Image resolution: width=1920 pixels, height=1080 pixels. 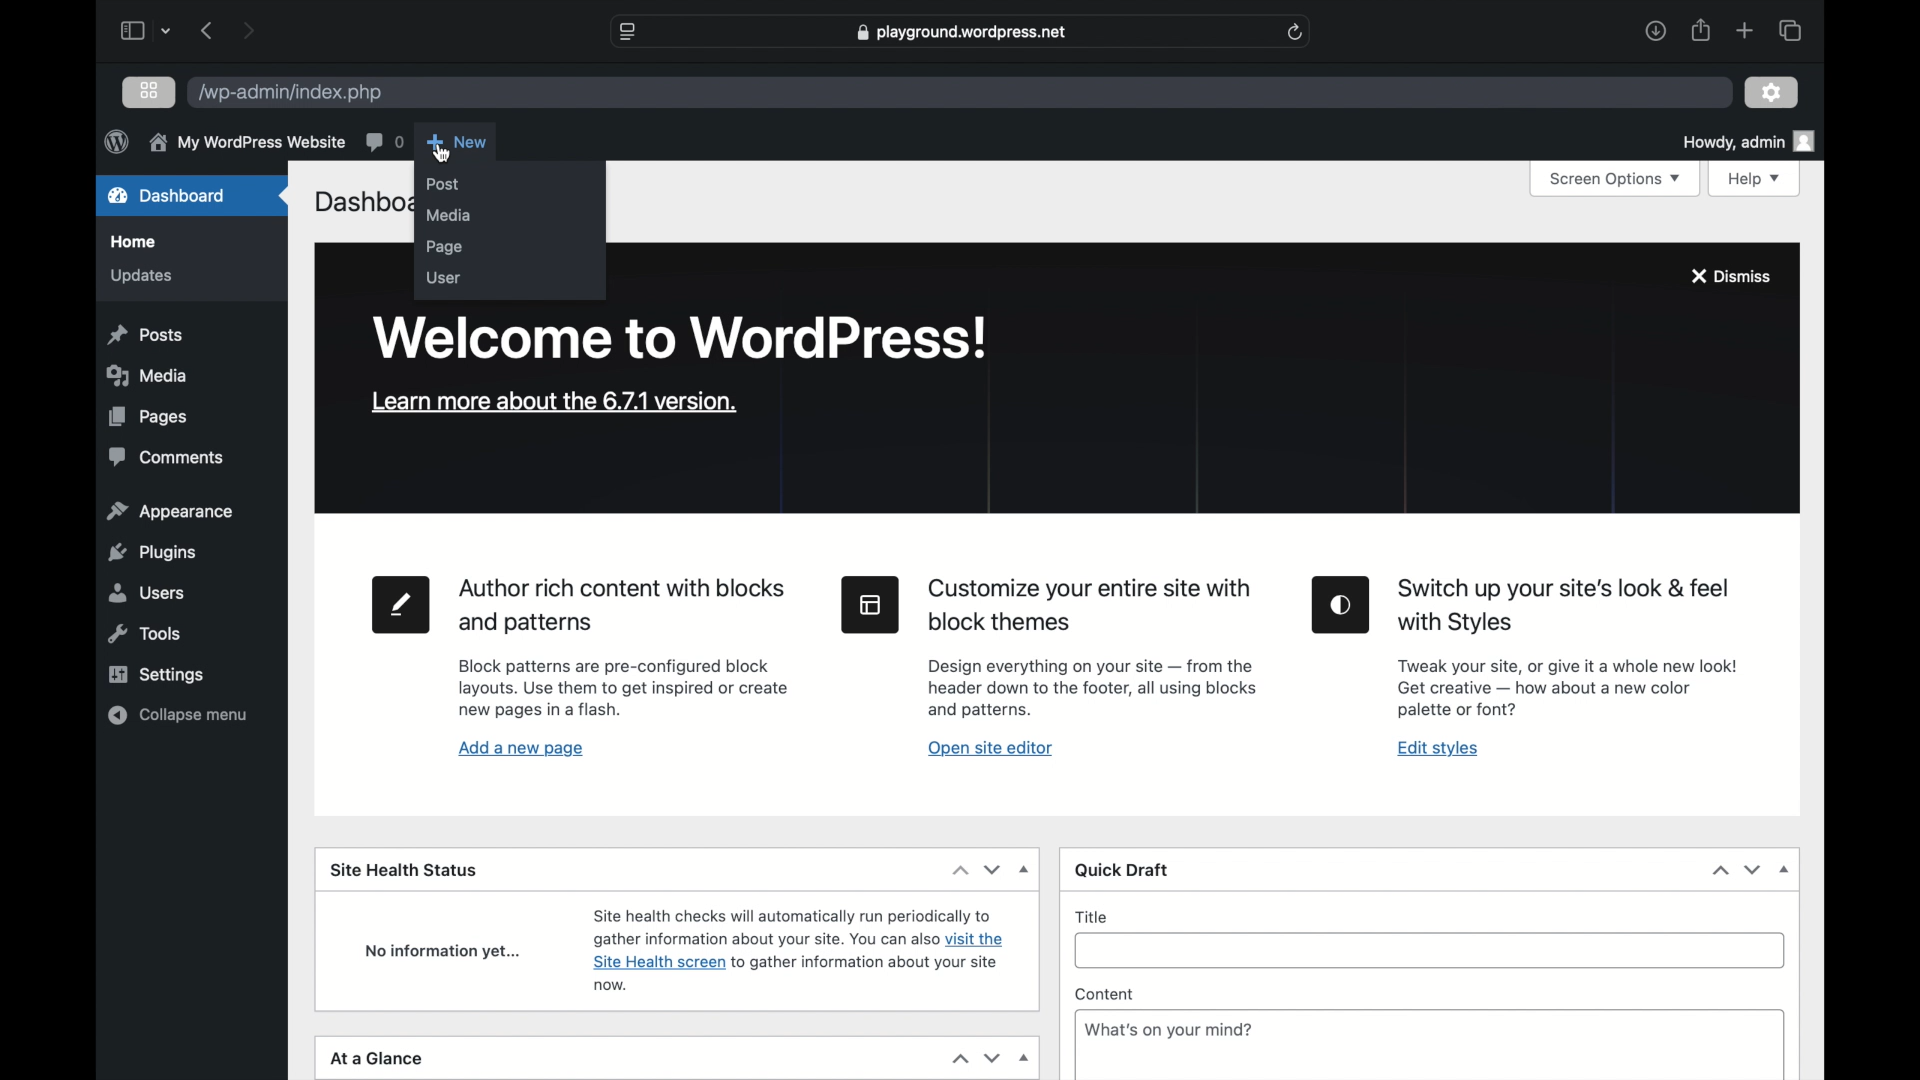 What do you see at coordinates (246, 143) in the screenshot?
I see `my wordpress website` at bounding box center [246, 143].